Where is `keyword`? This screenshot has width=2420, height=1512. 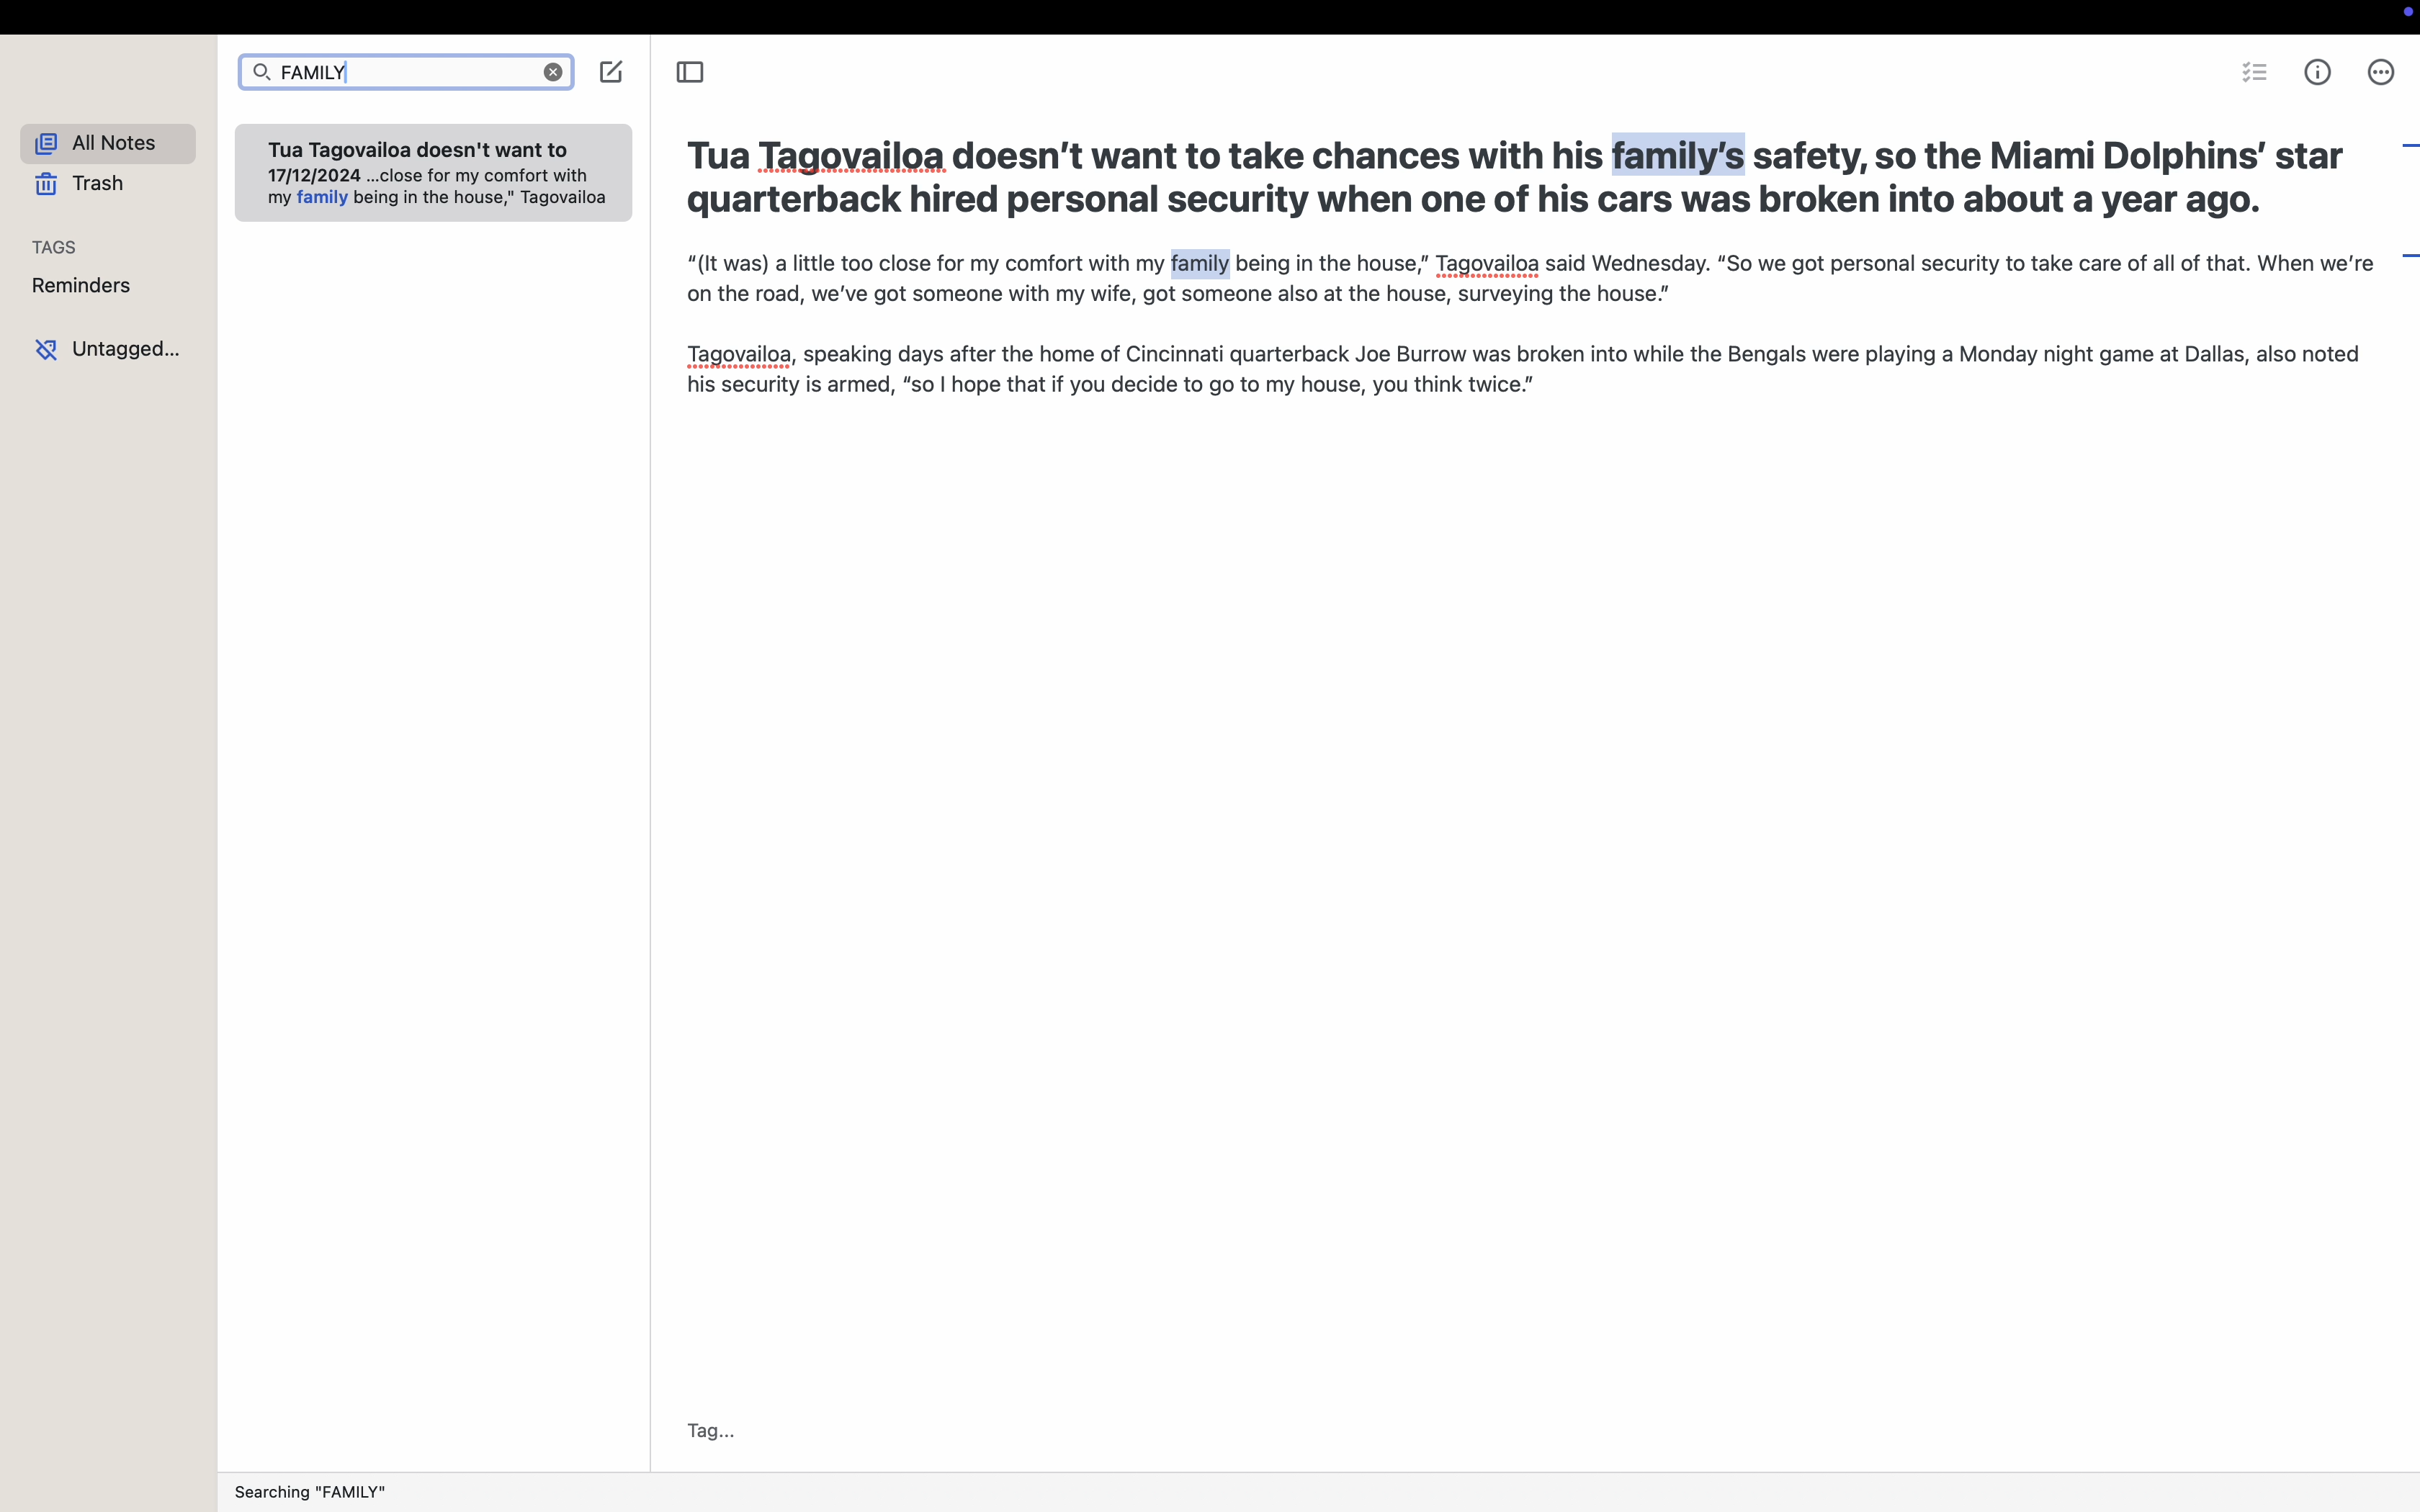 keyword is located at coordinates (1204, 264).